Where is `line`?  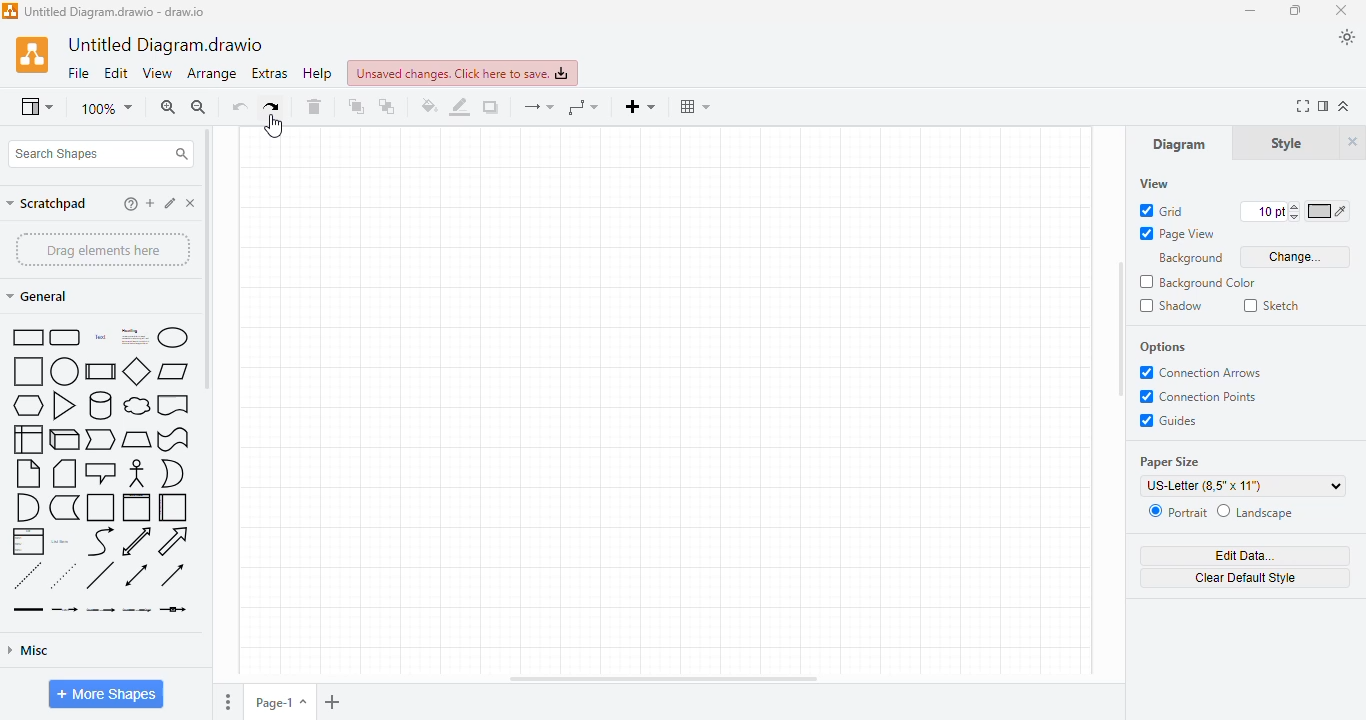 line is located at coordinates (99, 575).